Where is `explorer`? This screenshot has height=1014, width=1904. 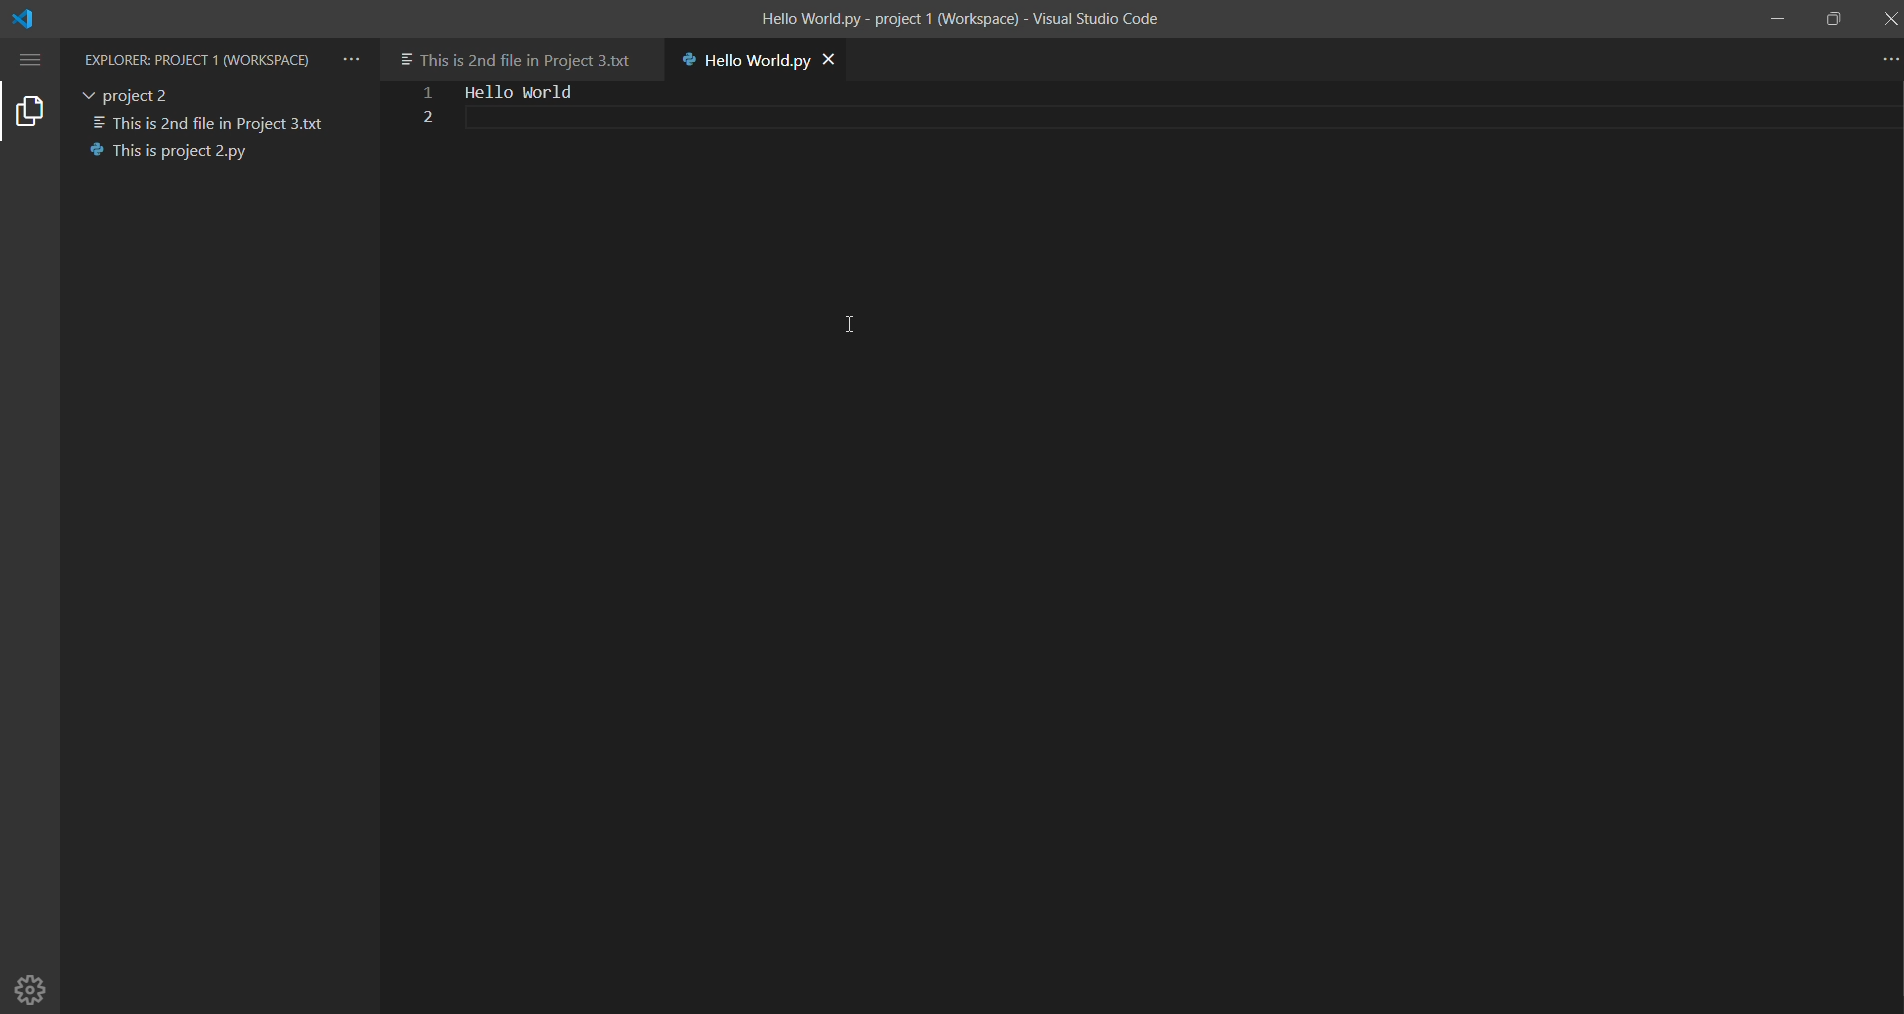 explorer is located at coordinates (32, 113).